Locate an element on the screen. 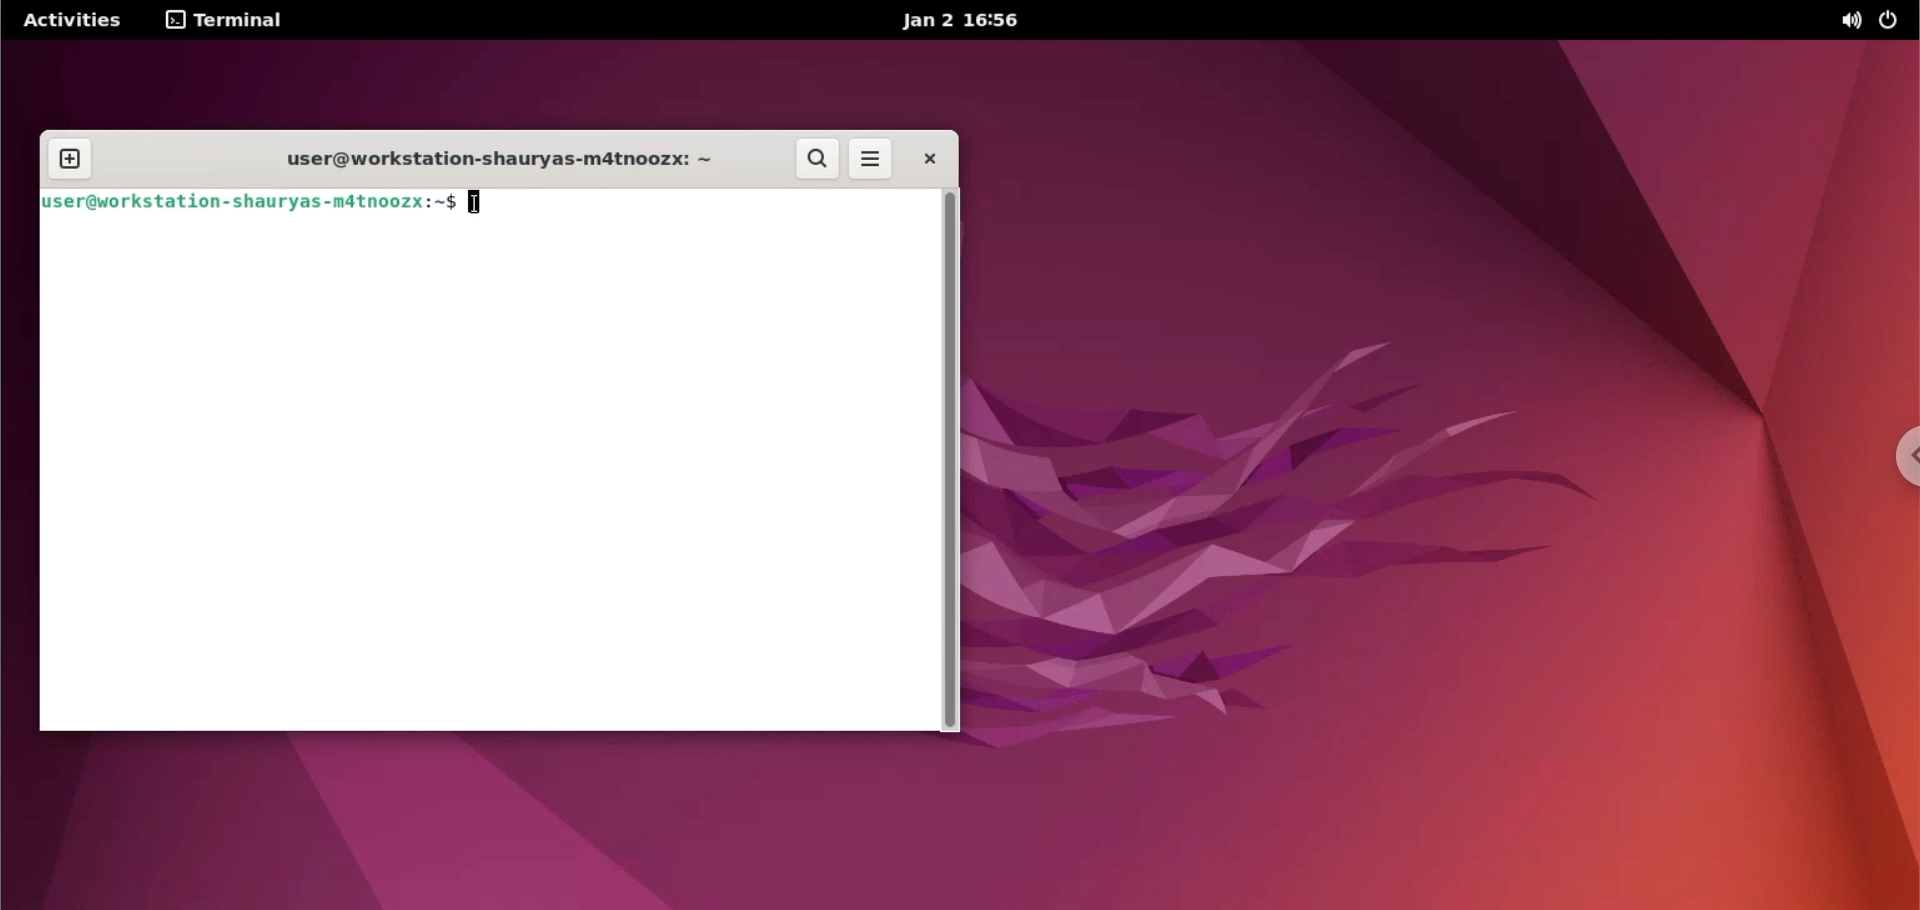 The width and height of the screenshot is (1920, 910). new tab is located at coordinates (70, 154).